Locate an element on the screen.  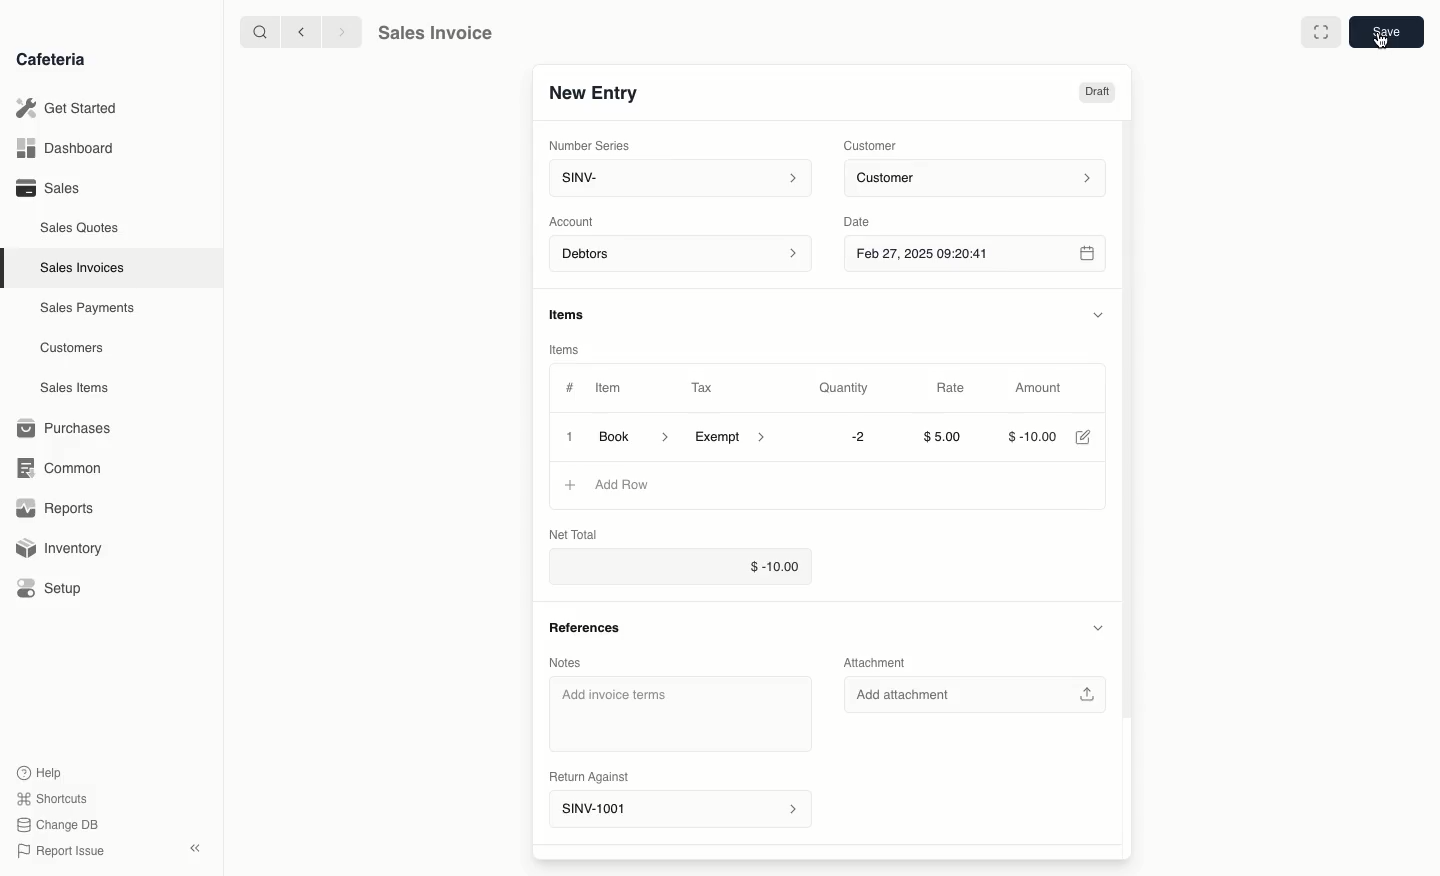
Account is located at coordinates (577, 222).